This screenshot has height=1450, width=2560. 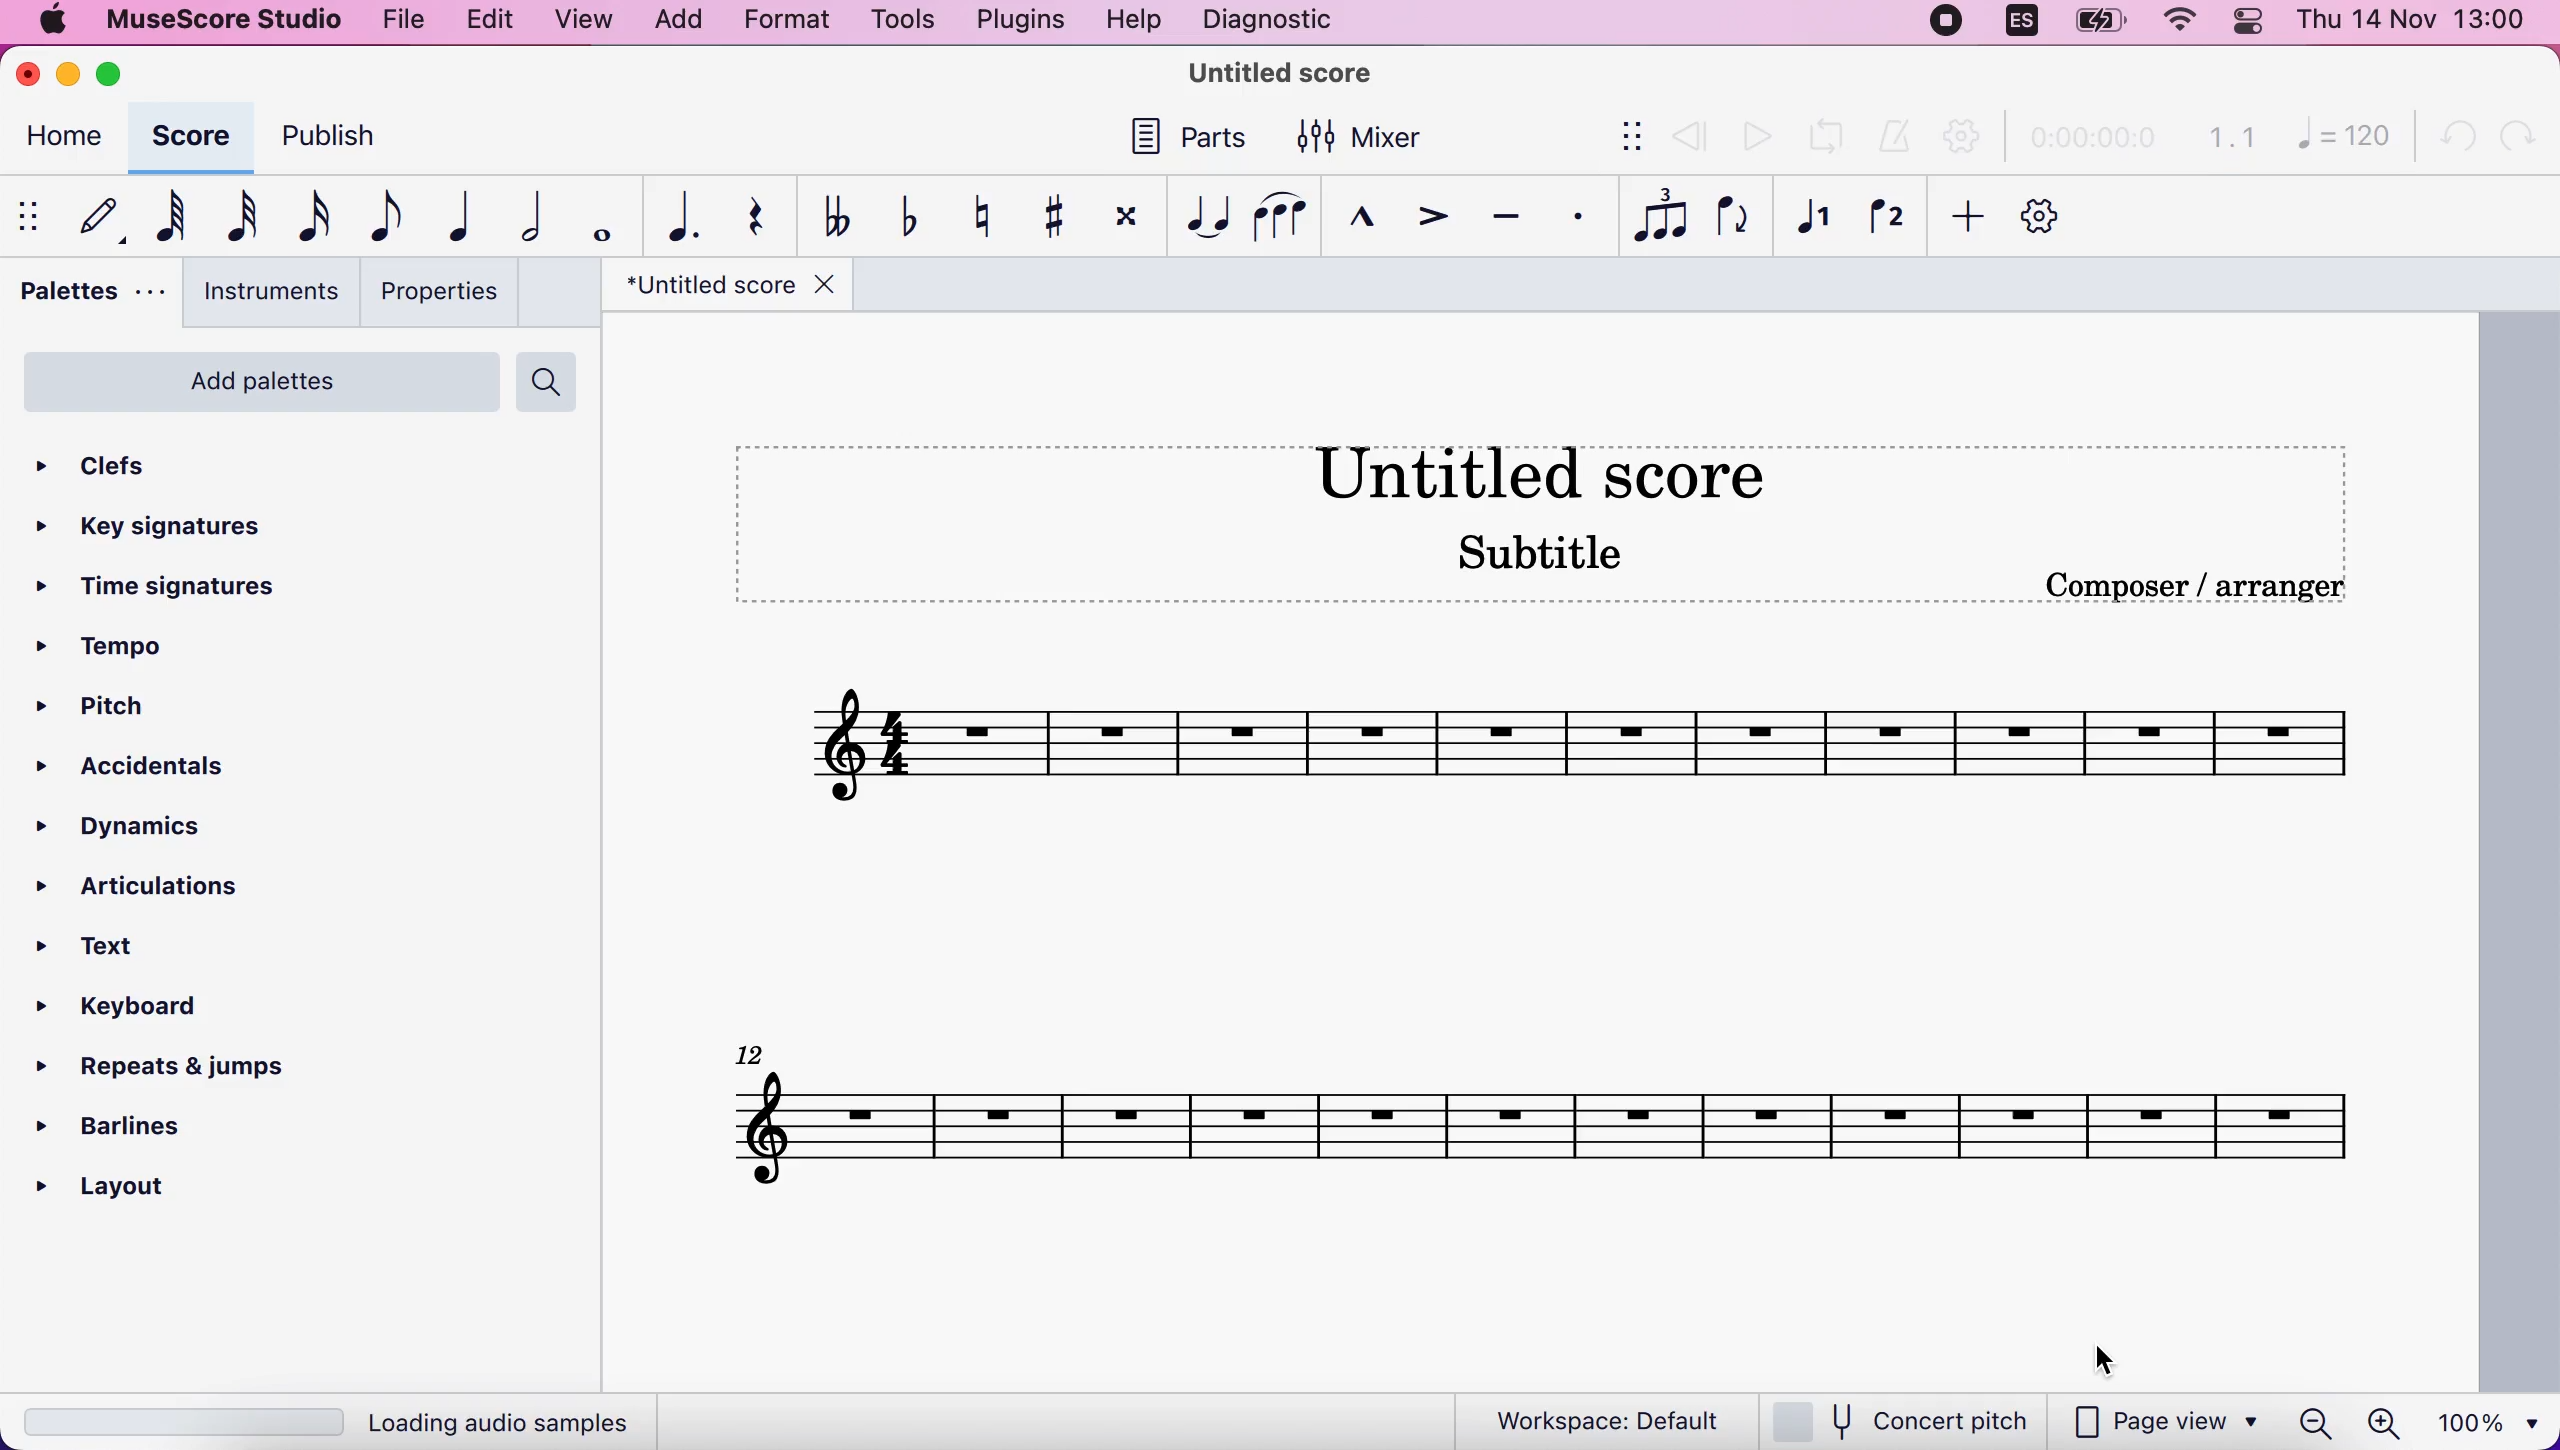 What do you see at coordinates (98, 468) in the screenshot?
I see `clefs` at bounding box center [98, 468].